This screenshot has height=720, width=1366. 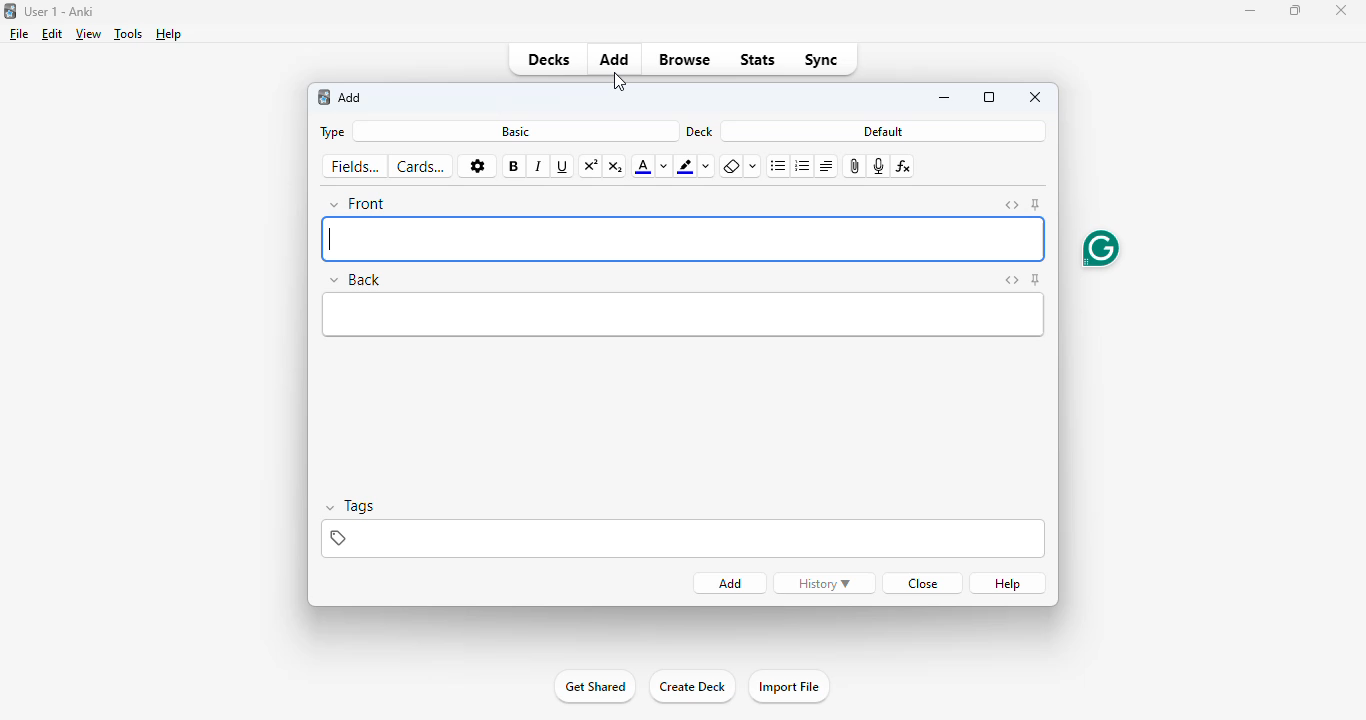 I want to click on typing front question, so click(x=683, y=240).